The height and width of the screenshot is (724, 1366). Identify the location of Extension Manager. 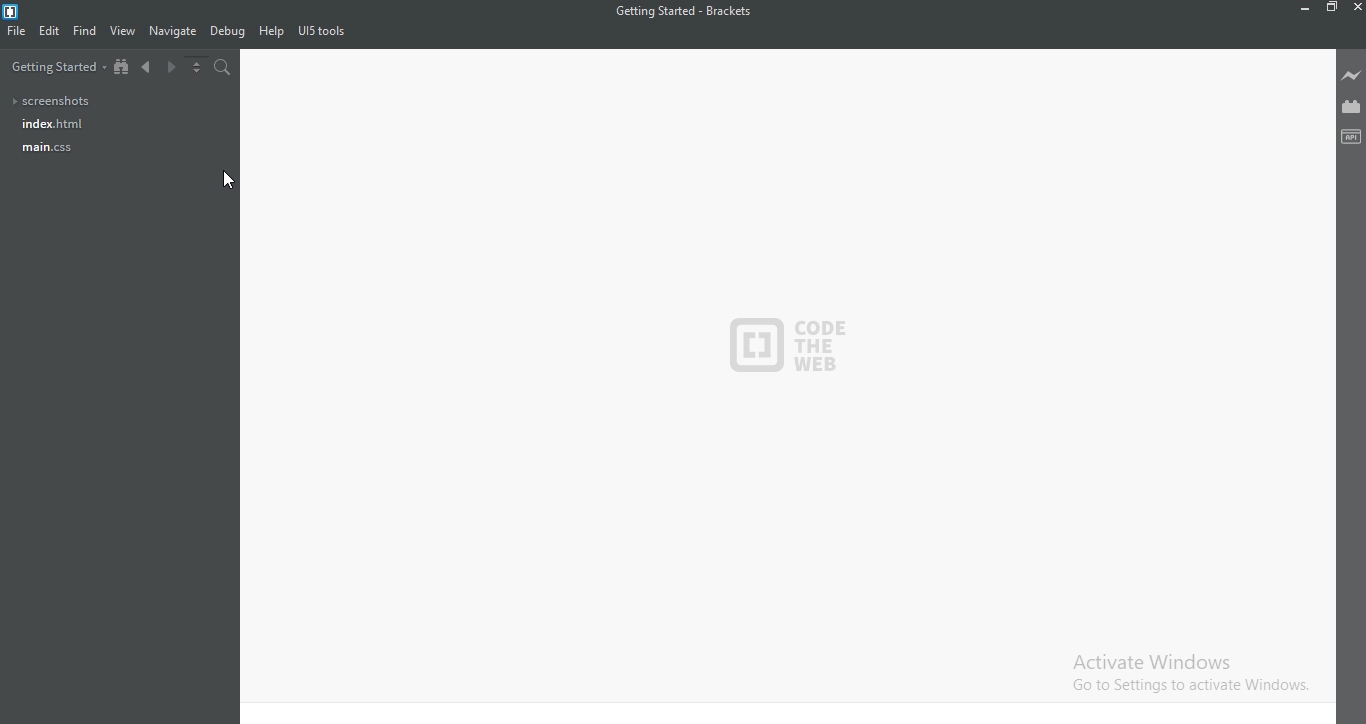
(1352, 105).